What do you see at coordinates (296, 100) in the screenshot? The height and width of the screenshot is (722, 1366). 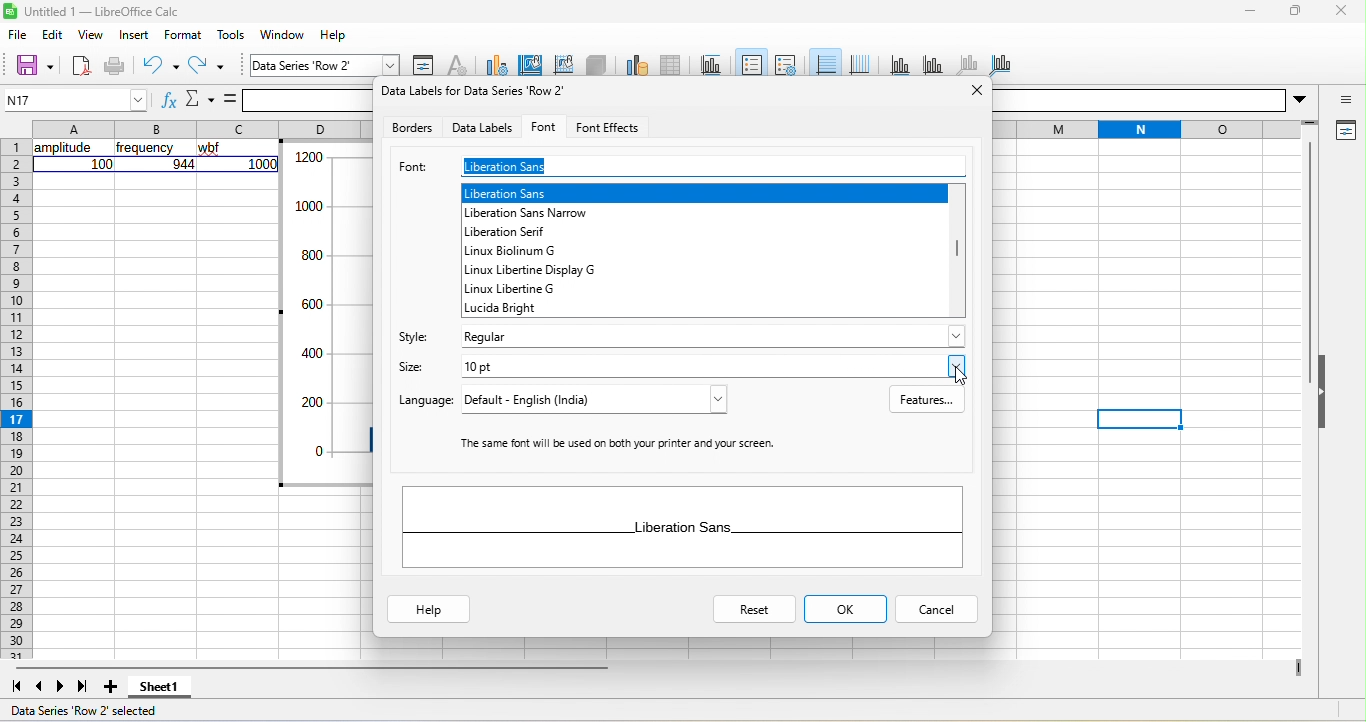 I see `formula bar` at bounding box center [296, 100].